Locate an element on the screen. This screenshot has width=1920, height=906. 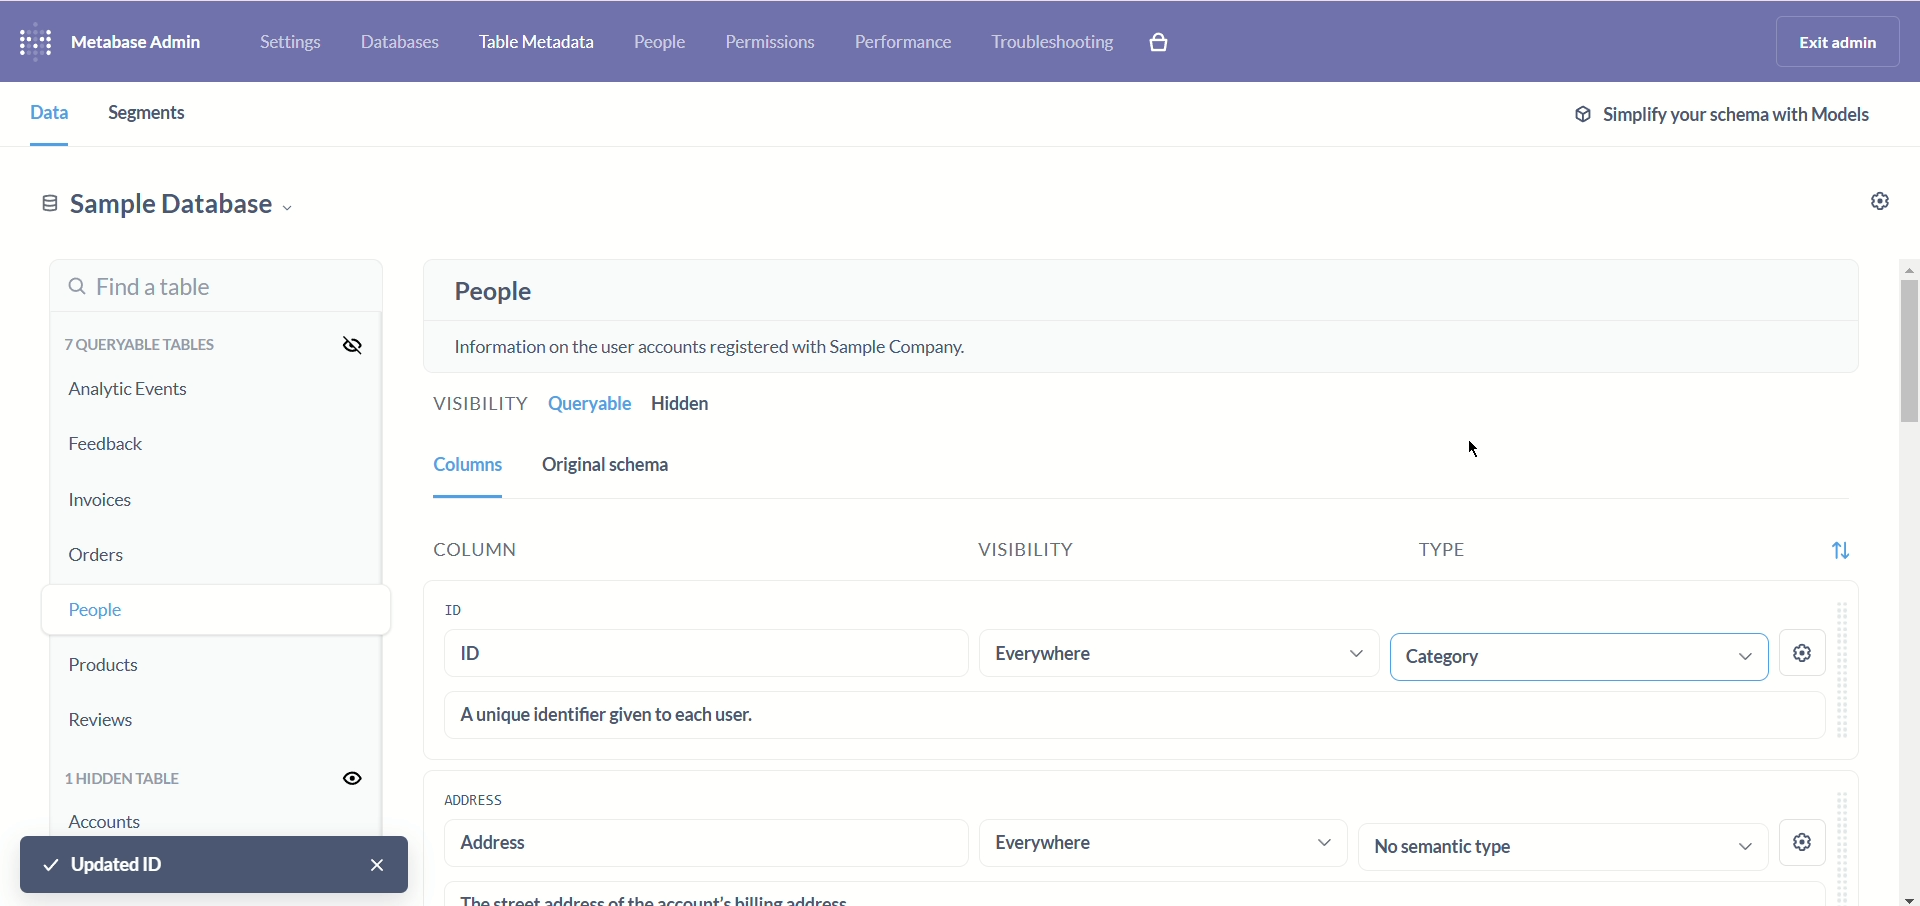
id is located at coordinates (473, 608).